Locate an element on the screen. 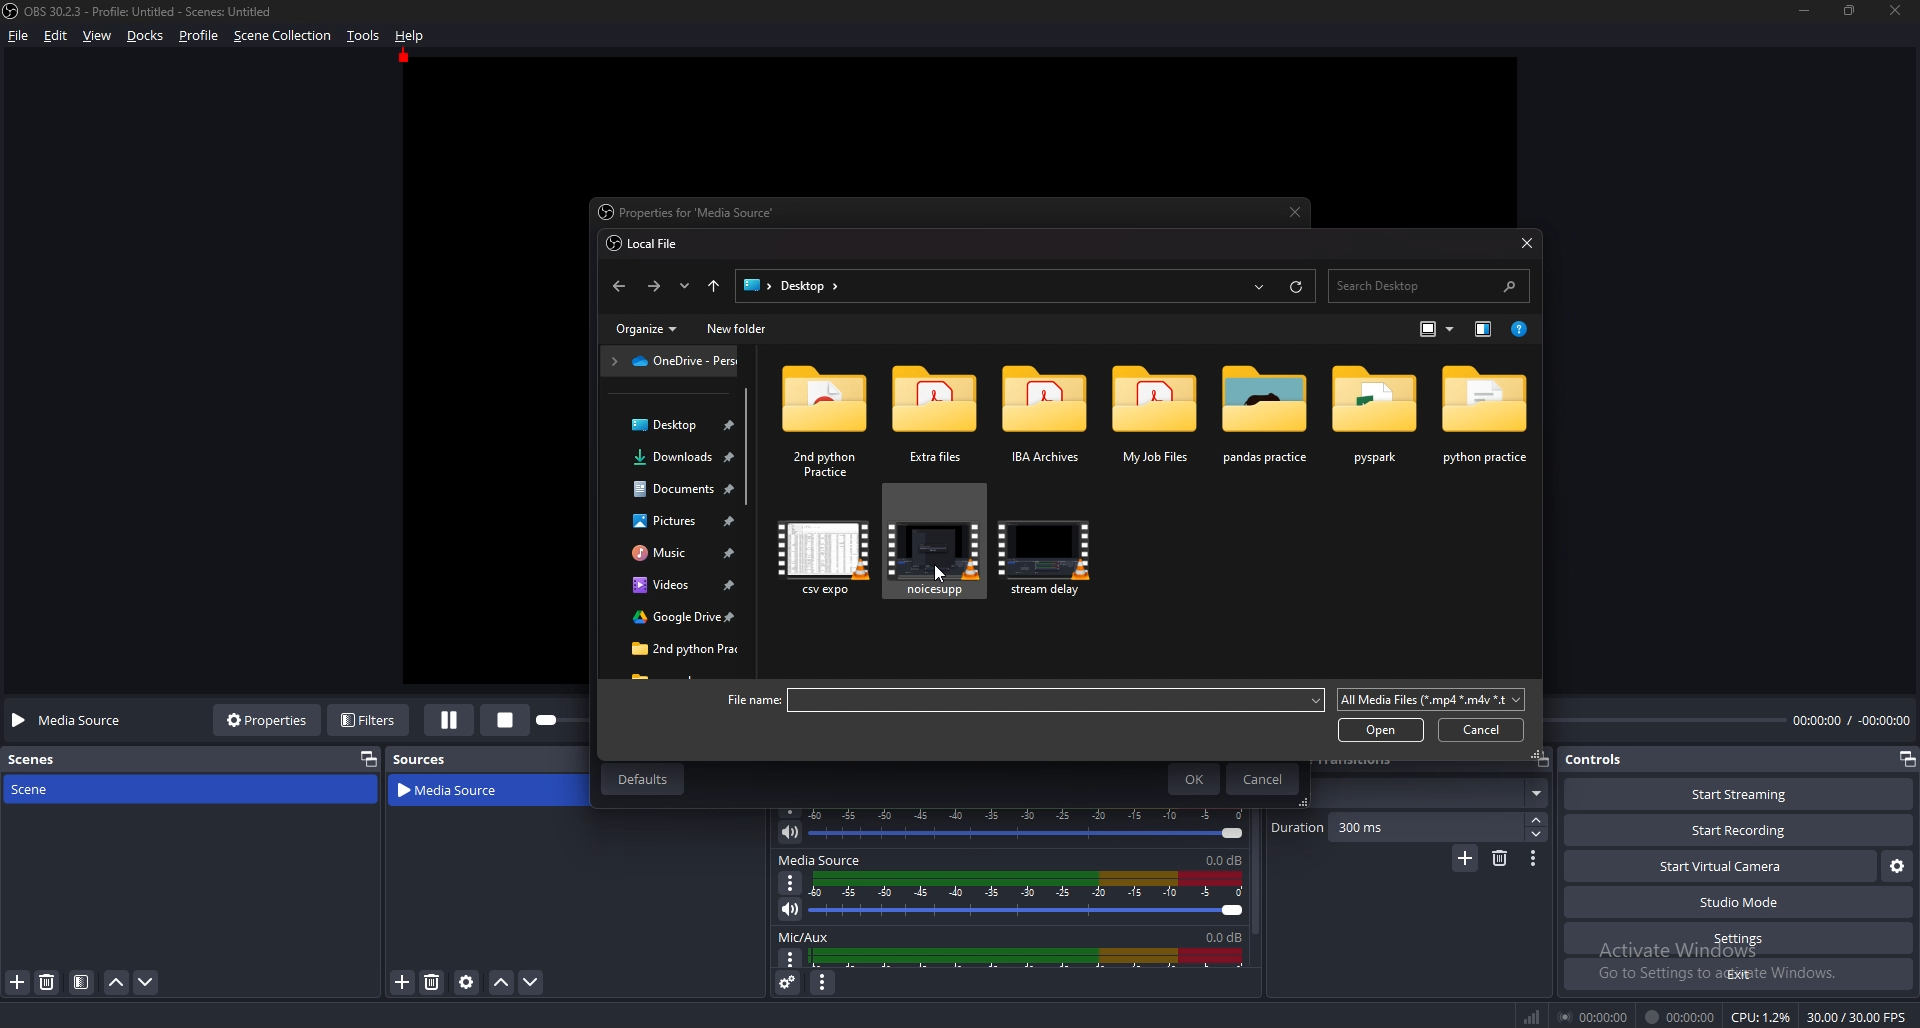 This screenshot has height=1028, width=1920. pop out is located at coordinates (1906, 761).